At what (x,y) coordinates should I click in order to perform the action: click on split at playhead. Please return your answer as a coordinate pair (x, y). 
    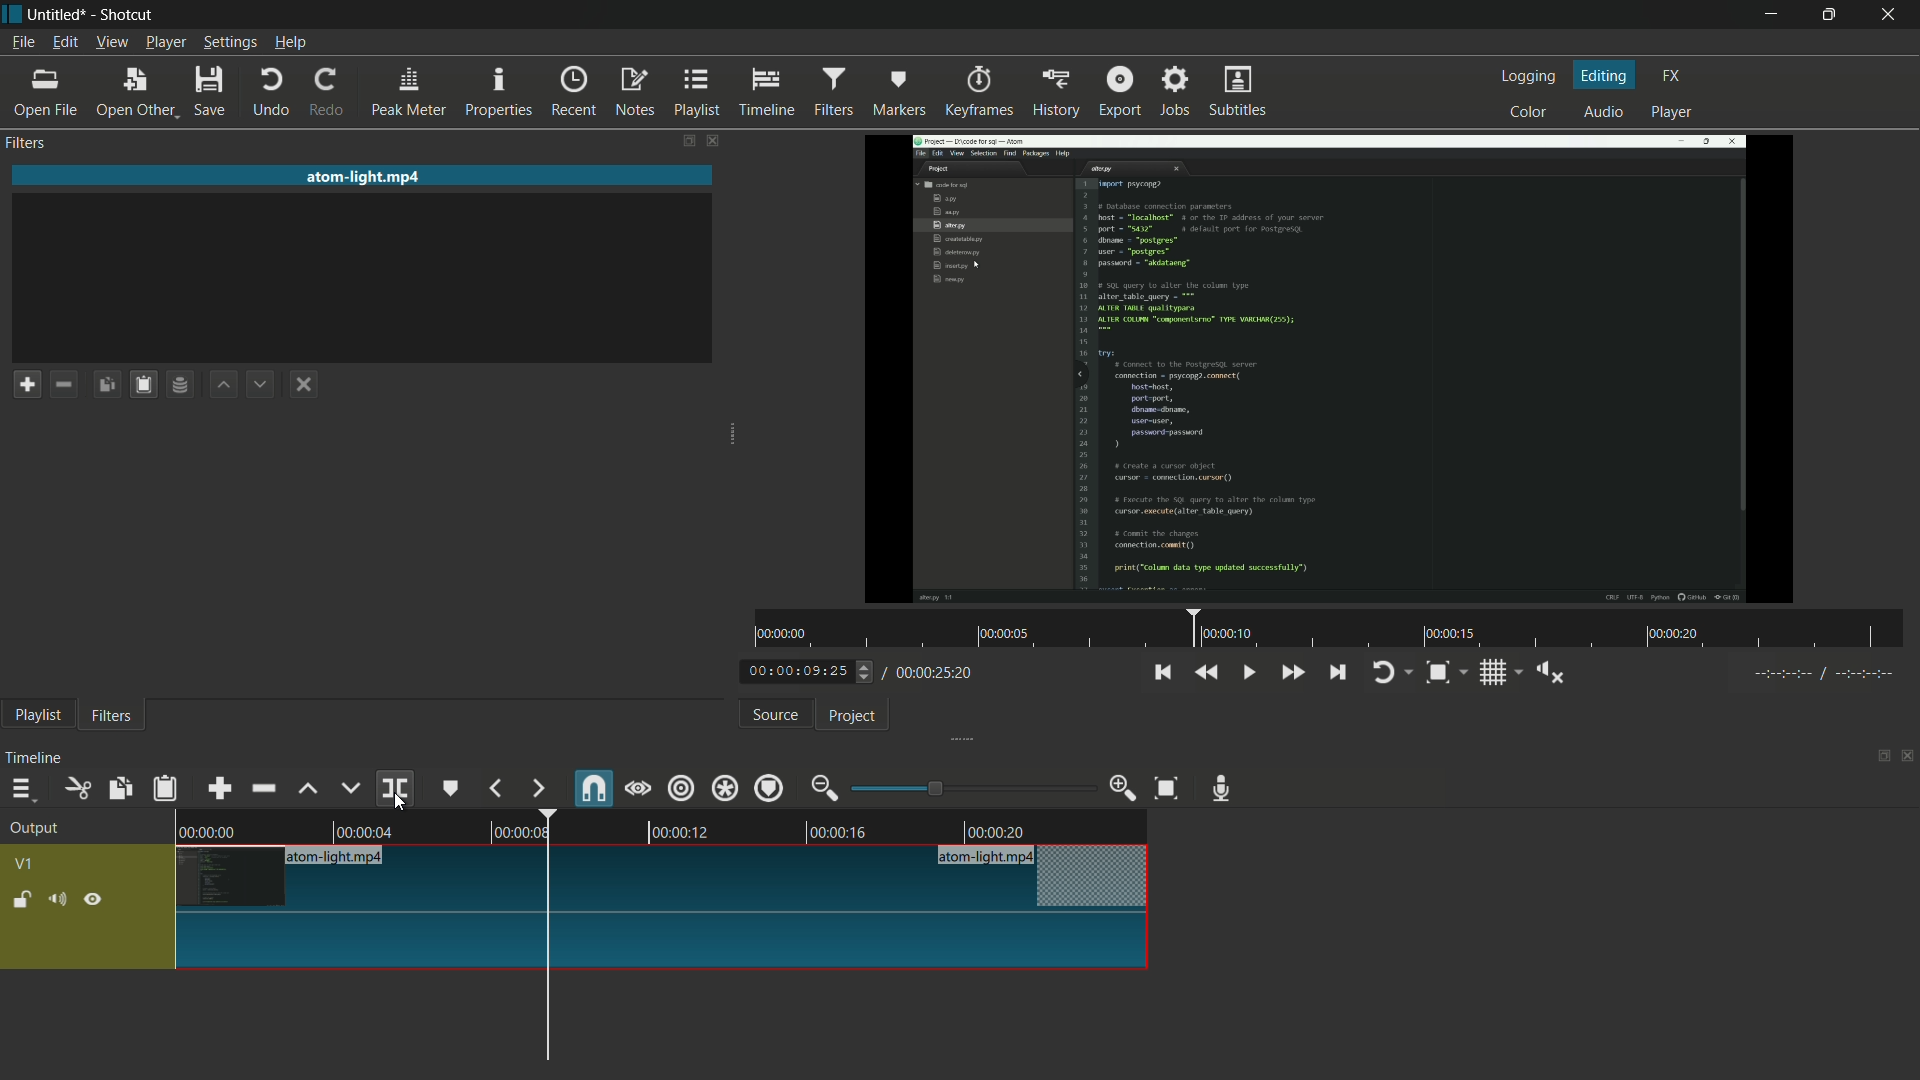
    Looking at the image, I should click on (395, 788).